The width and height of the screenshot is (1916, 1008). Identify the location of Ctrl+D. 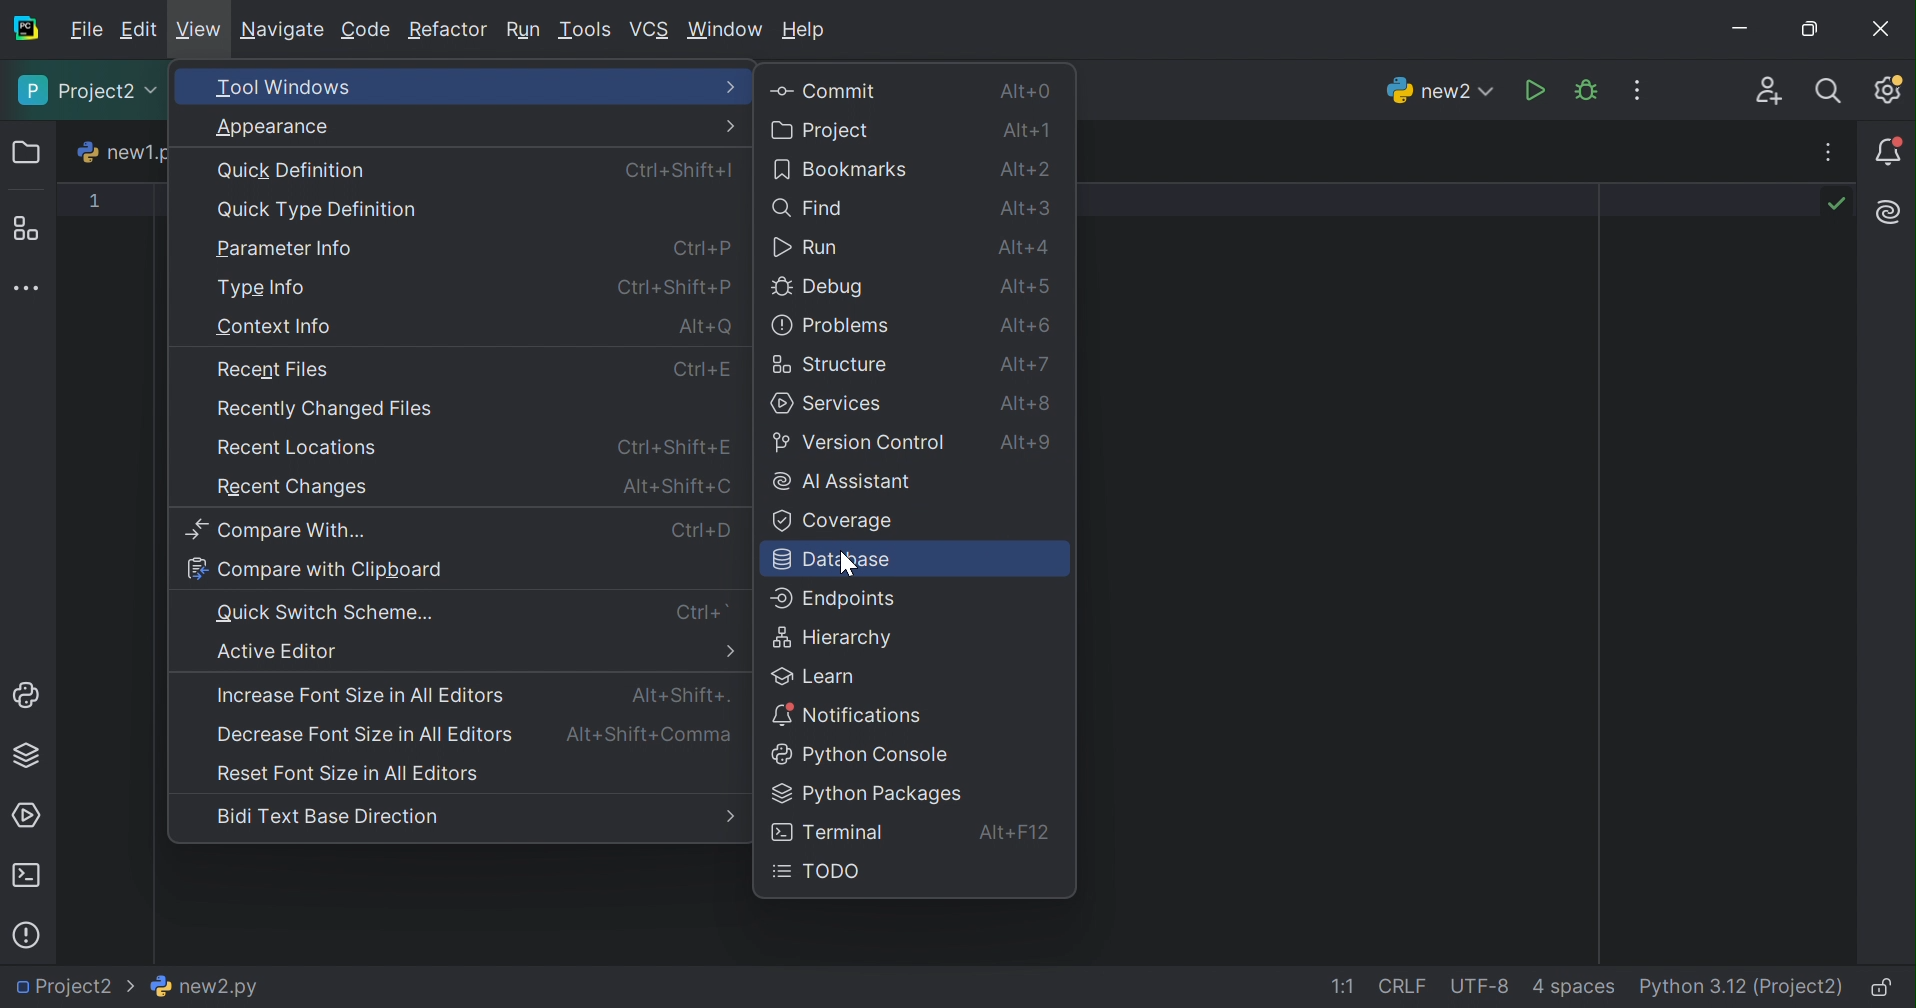
(701, 529).